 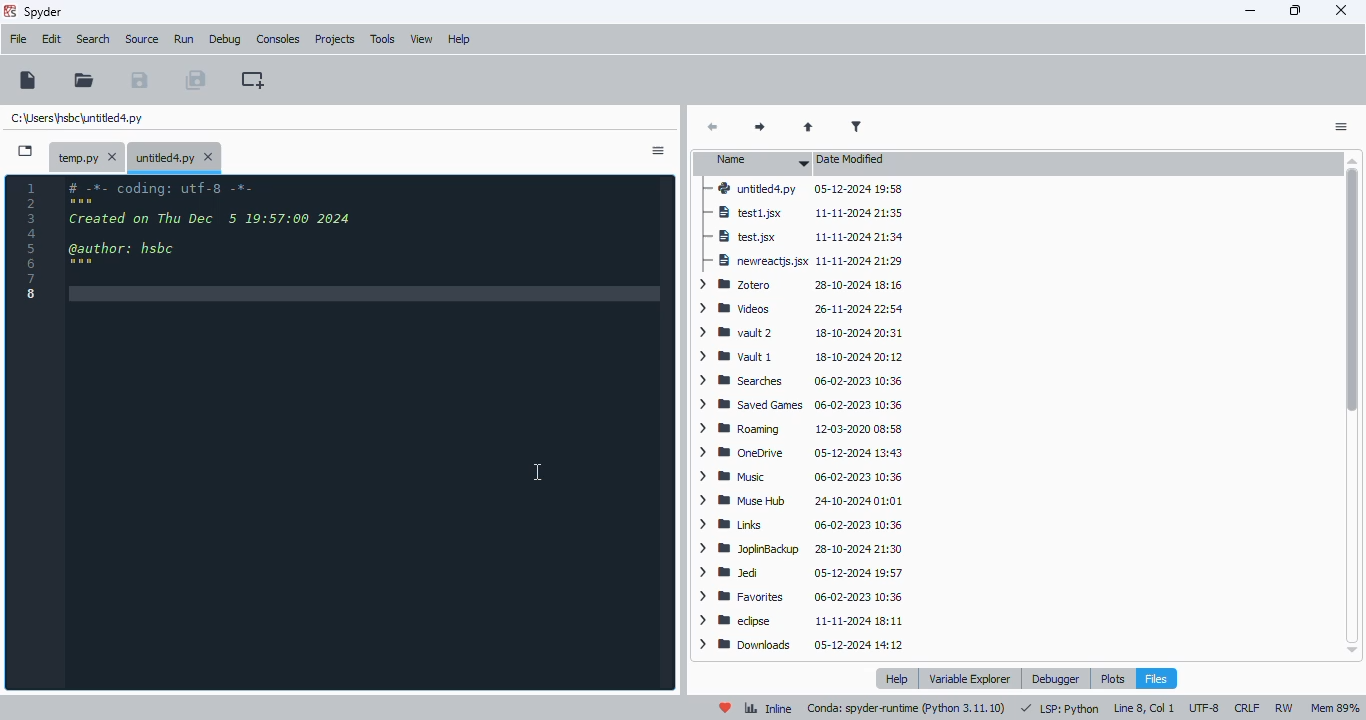 What do you see at coordinates (1143, 709) in the screenshot?
I see `line 8, col 1` at bounding box center [1143, 709].